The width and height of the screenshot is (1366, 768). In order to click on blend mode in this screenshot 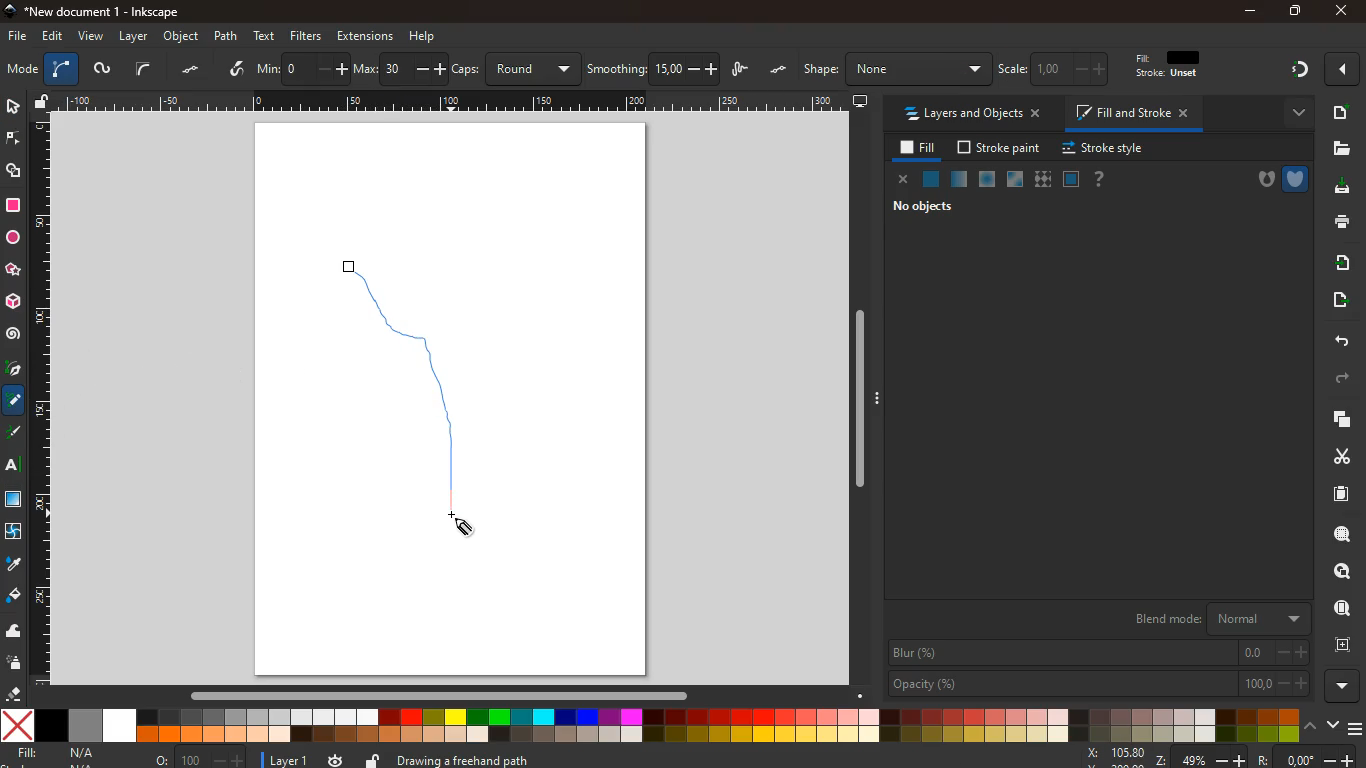, I will do `click(1223, 619)`.